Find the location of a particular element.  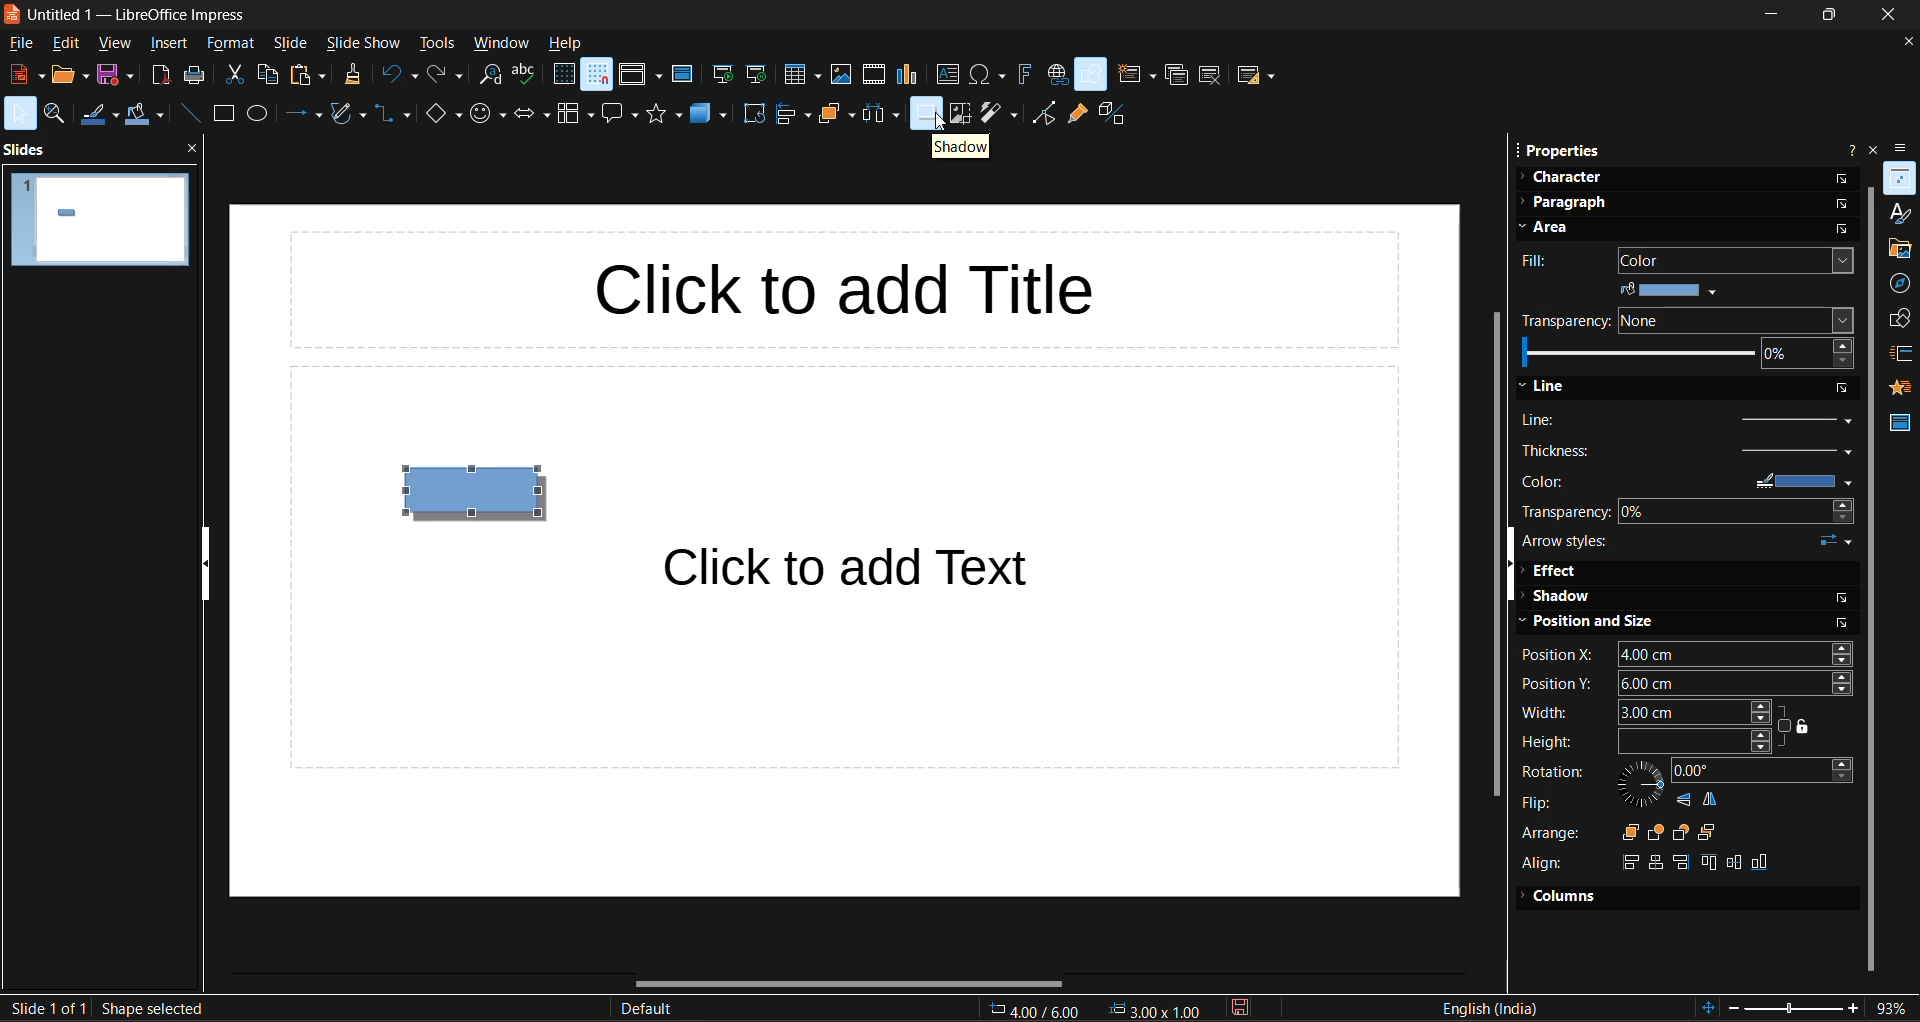

Click to add Text is located at coordinates (887, 569).